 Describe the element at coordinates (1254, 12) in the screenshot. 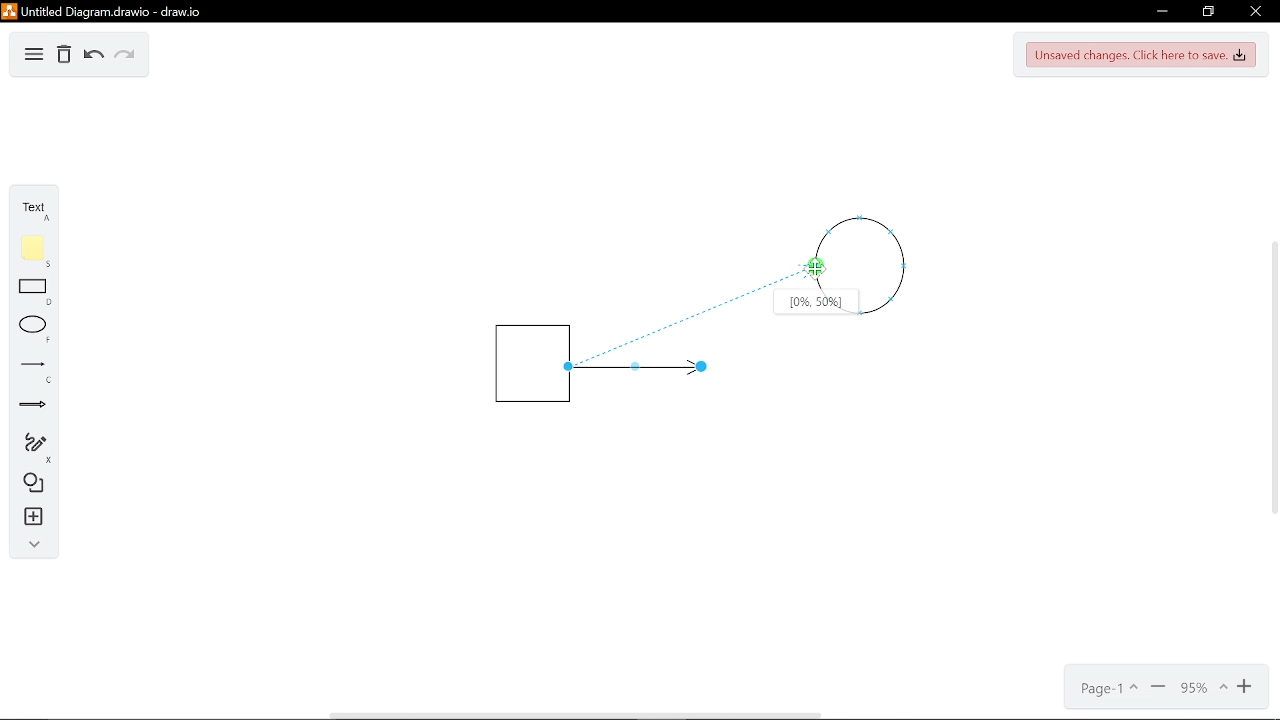

I see `CLose` at that location.